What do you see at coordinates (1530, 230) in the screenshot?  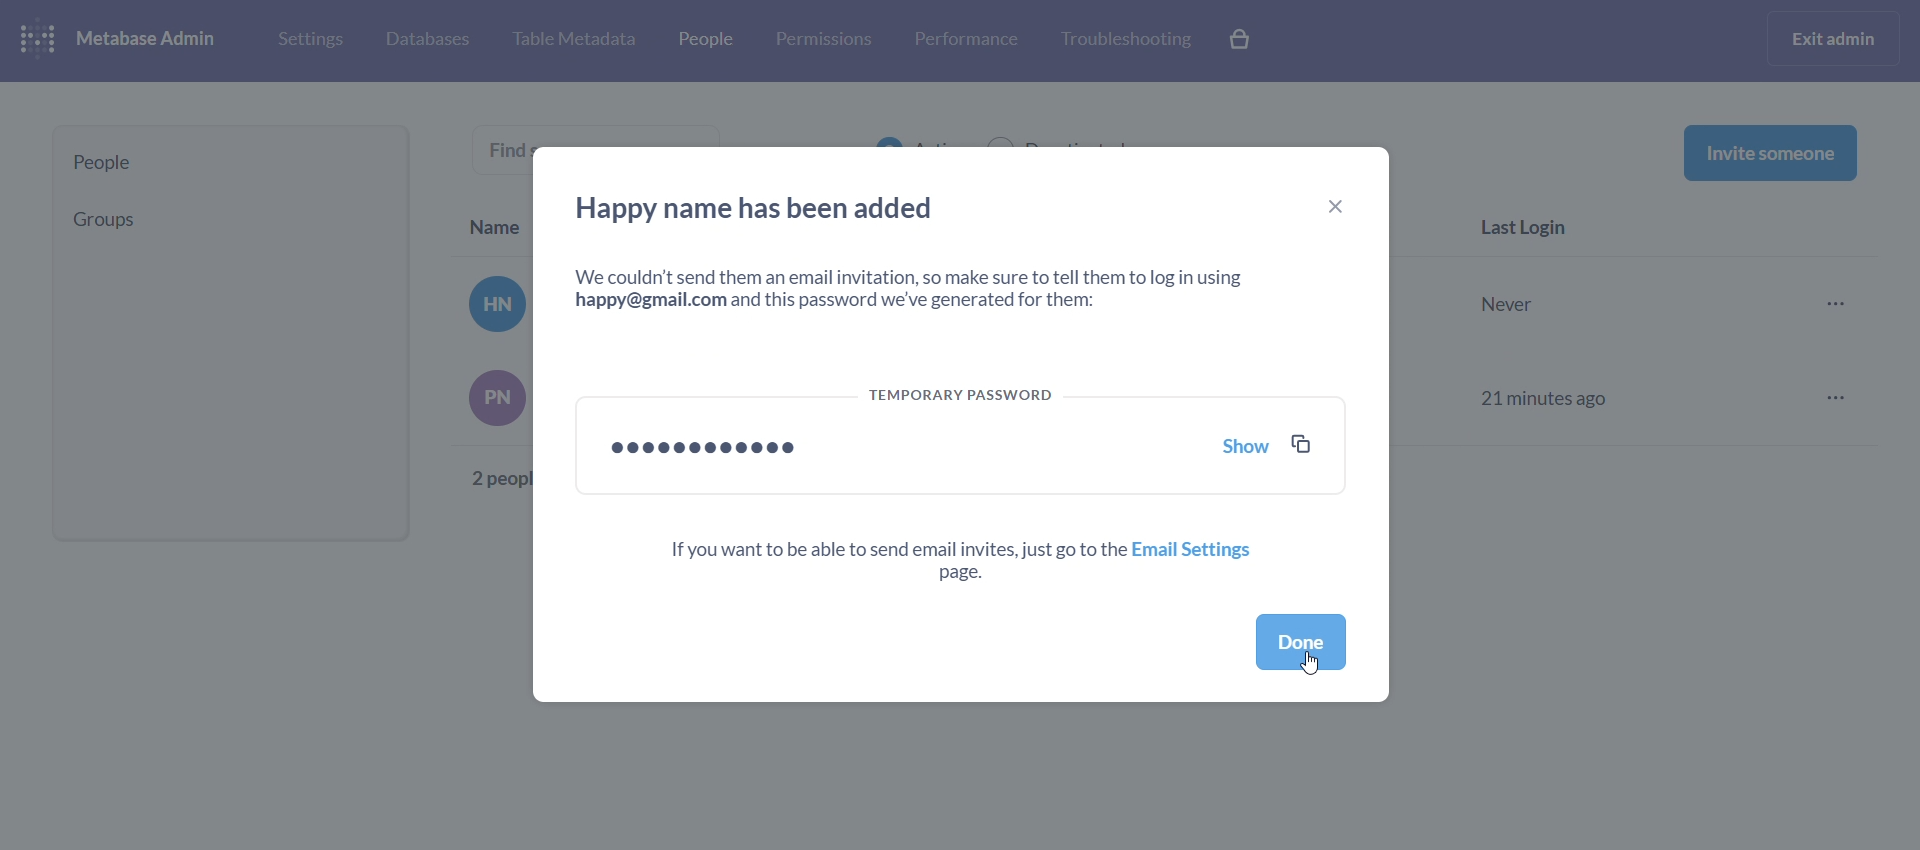 I see `last login` at bounding box center [1530, 230].